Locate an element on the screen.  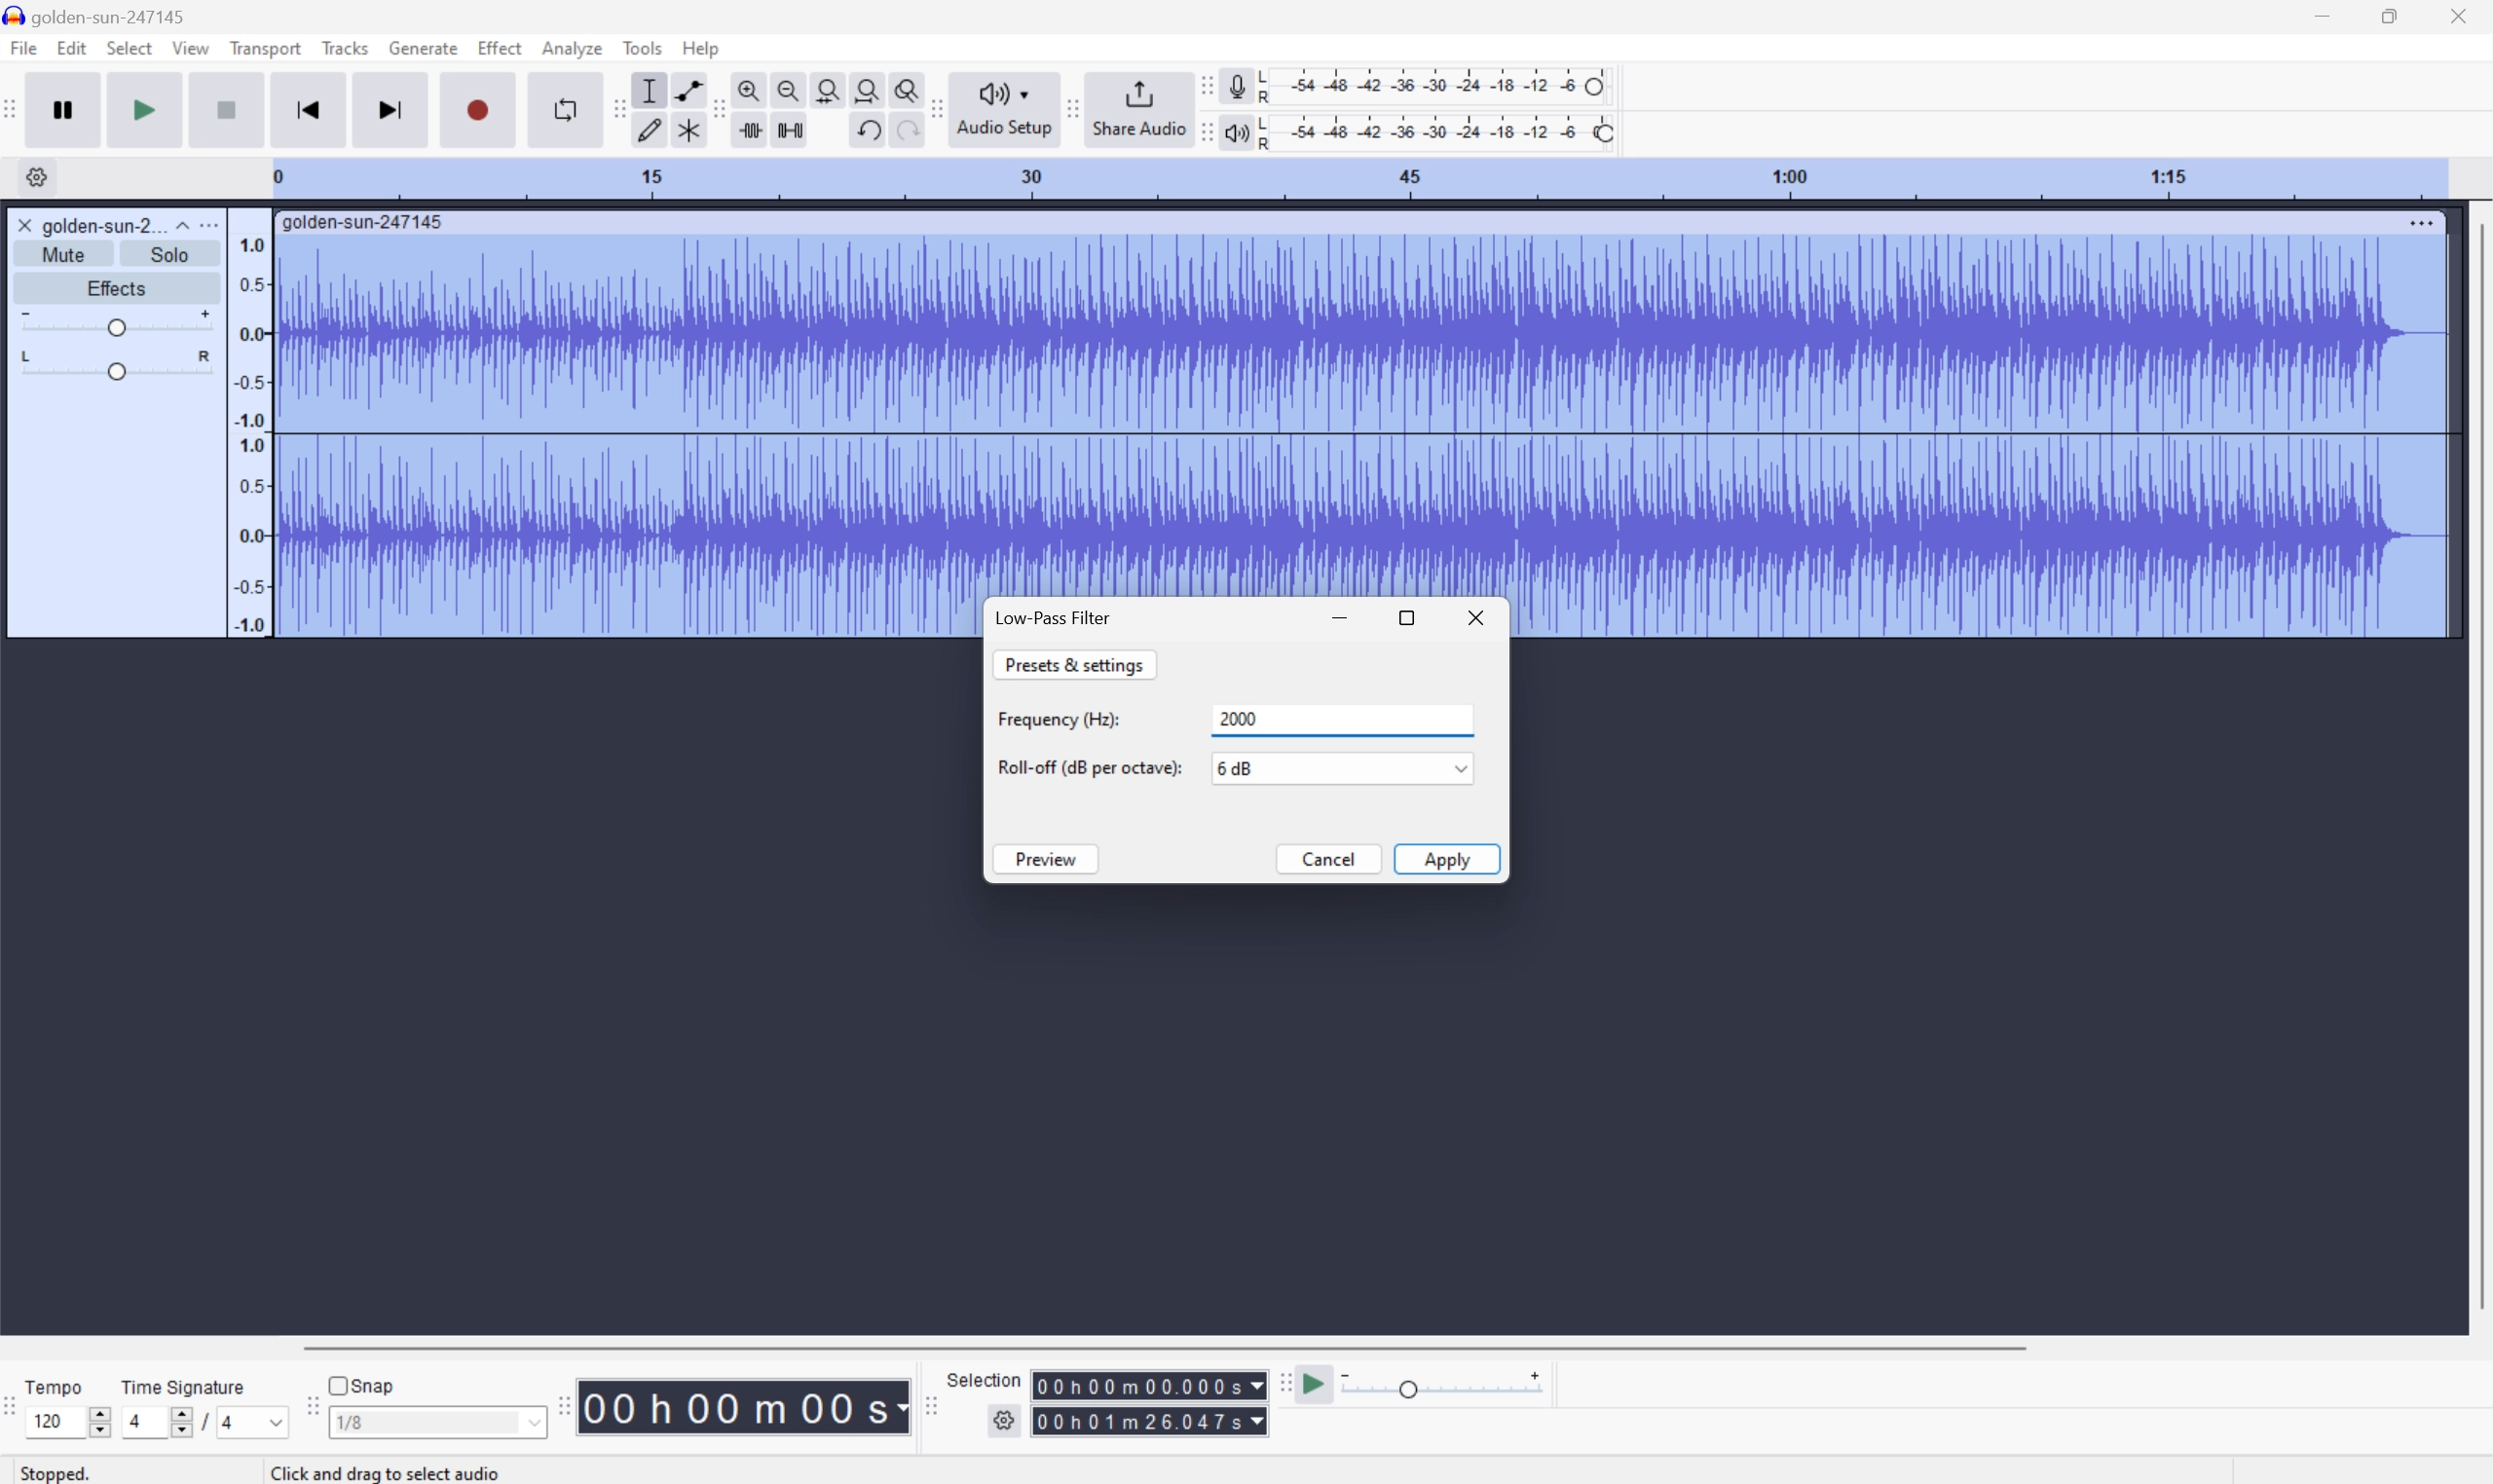
Mute is located at coordinates (64, 255).